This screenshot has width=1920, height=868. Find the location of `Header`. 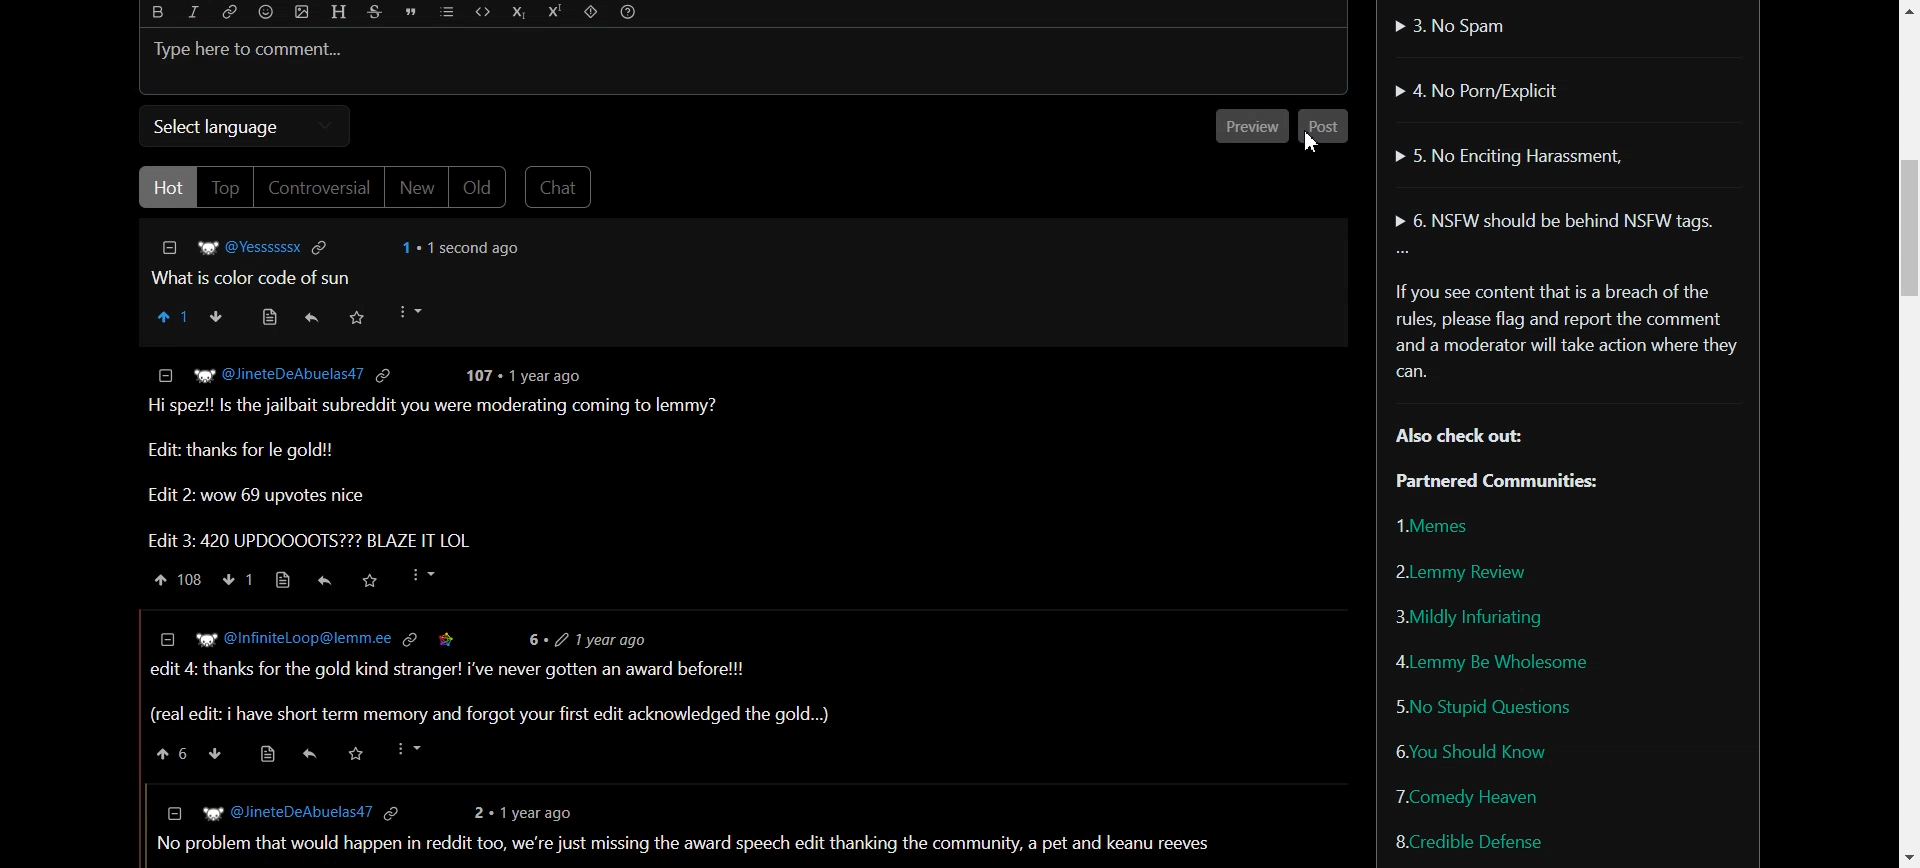

Header is located at coordinates (337, 12).